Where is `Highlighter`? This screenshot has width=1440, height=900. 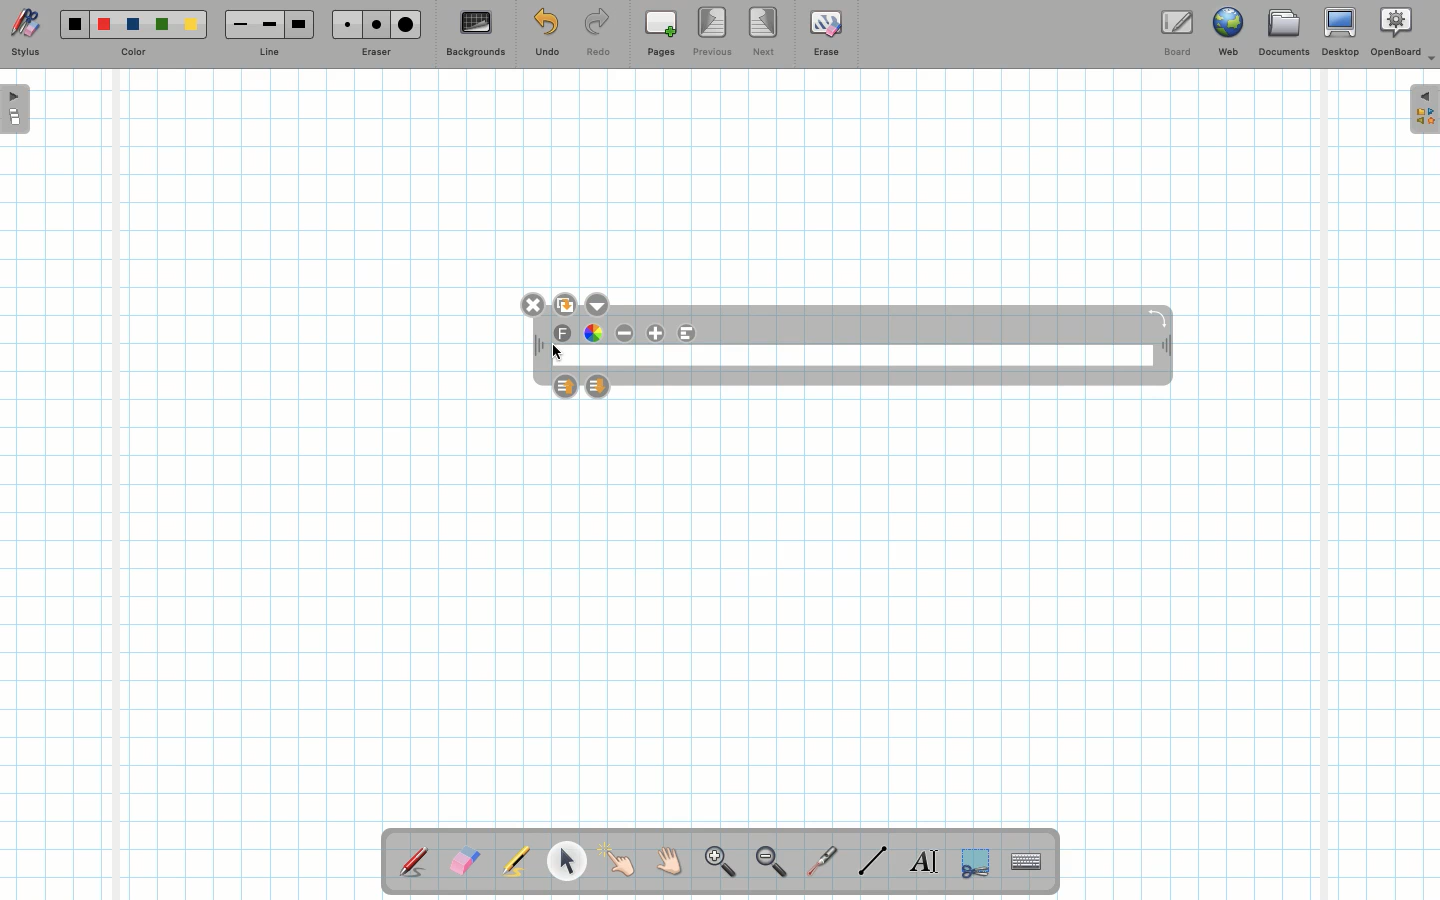 Highlighter is located at coordinates (514, 863).